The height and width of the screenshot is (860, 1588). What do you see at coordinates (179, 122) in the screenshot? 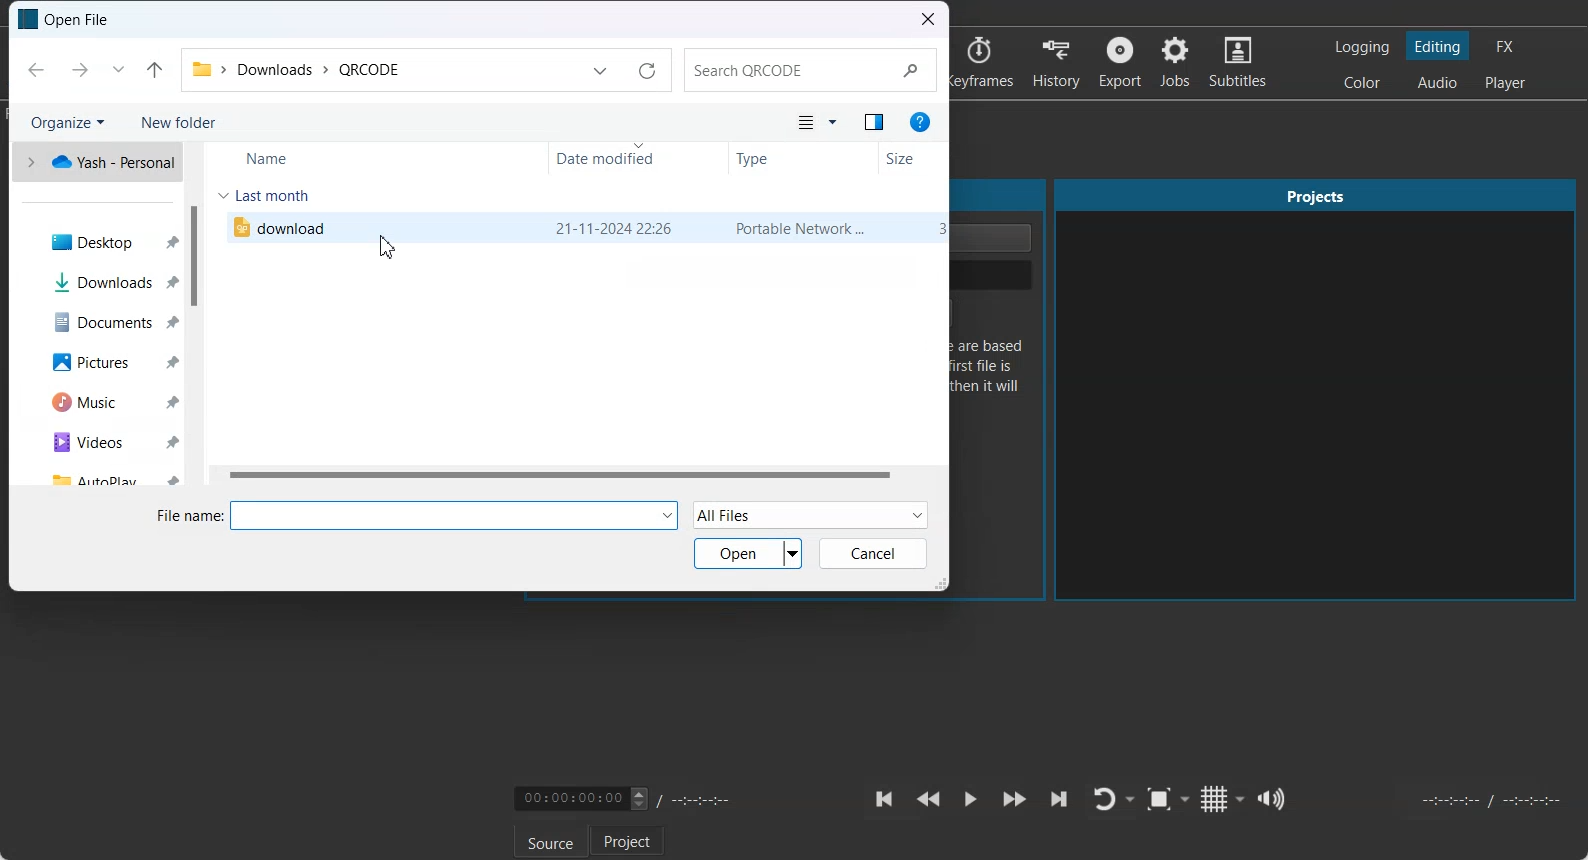
I see `New Folder` at bounding box center [179, 122].